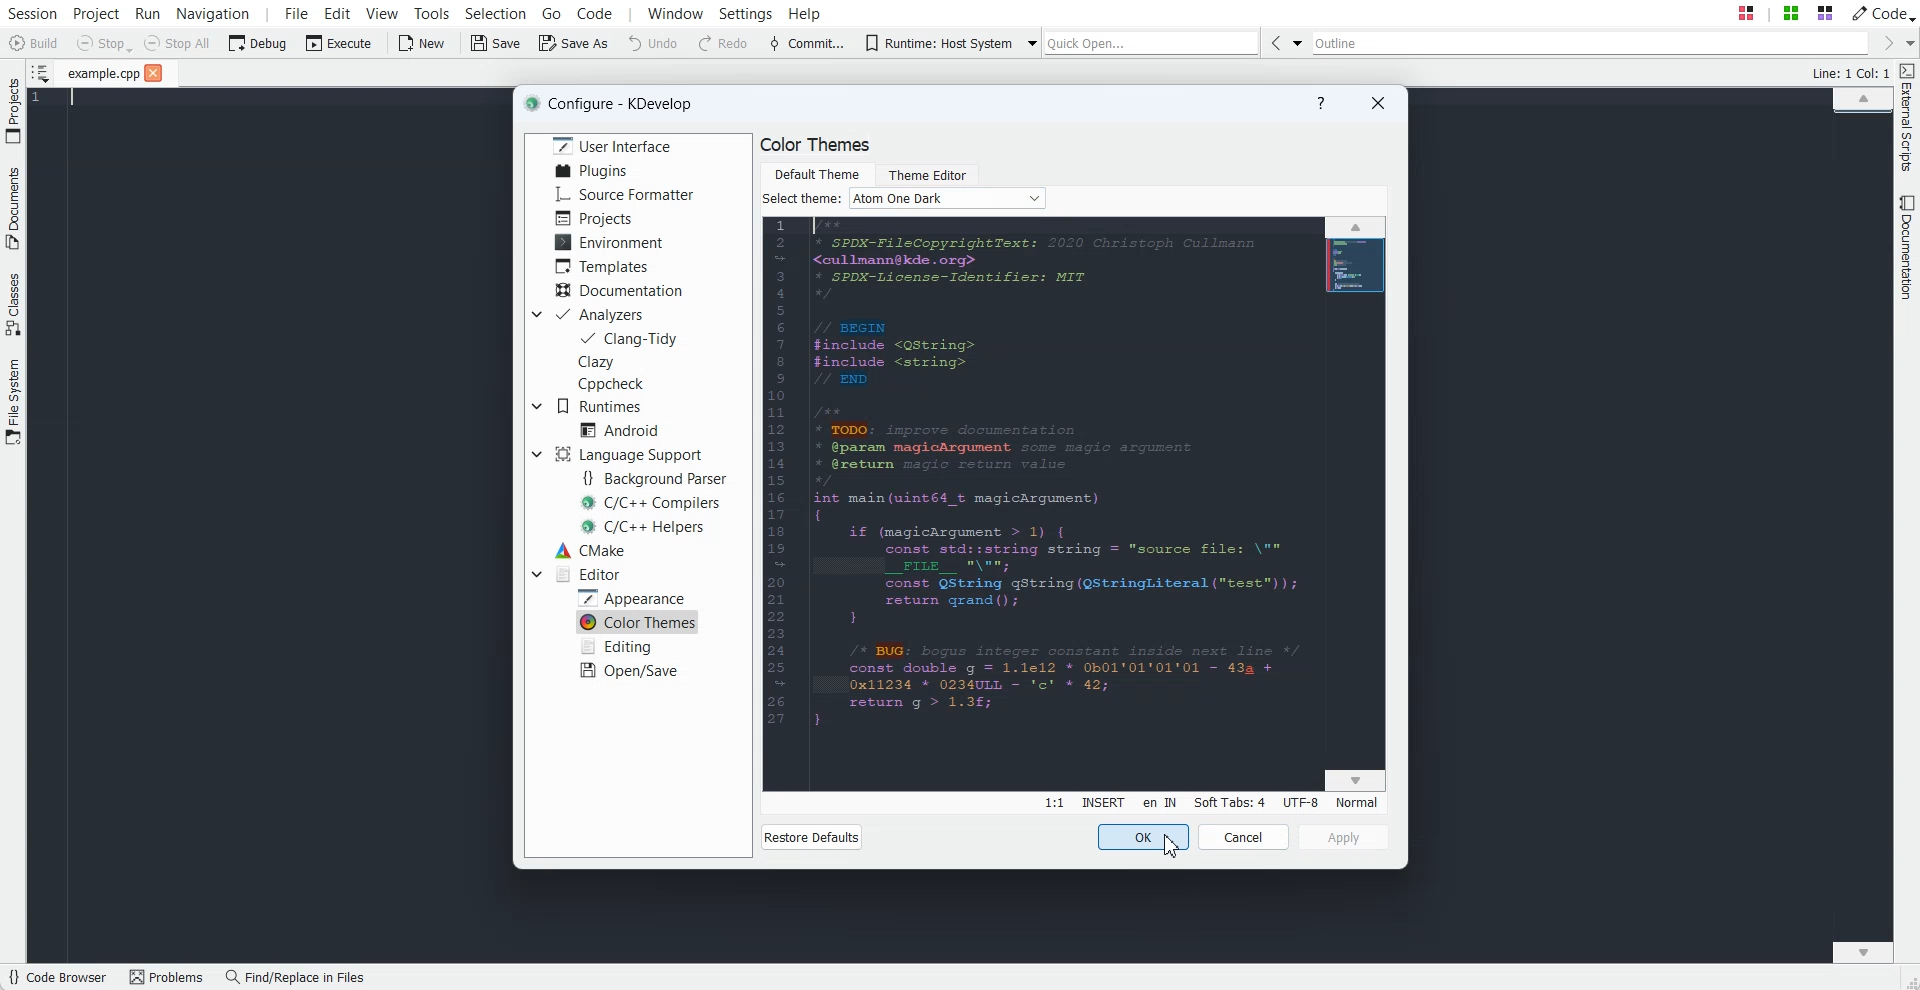 This screenshot has width=1920, height=990. What do you see at coordinates (1102, 803) in the screenshot?
I see `Insert` at bounding box center [1102, 803].